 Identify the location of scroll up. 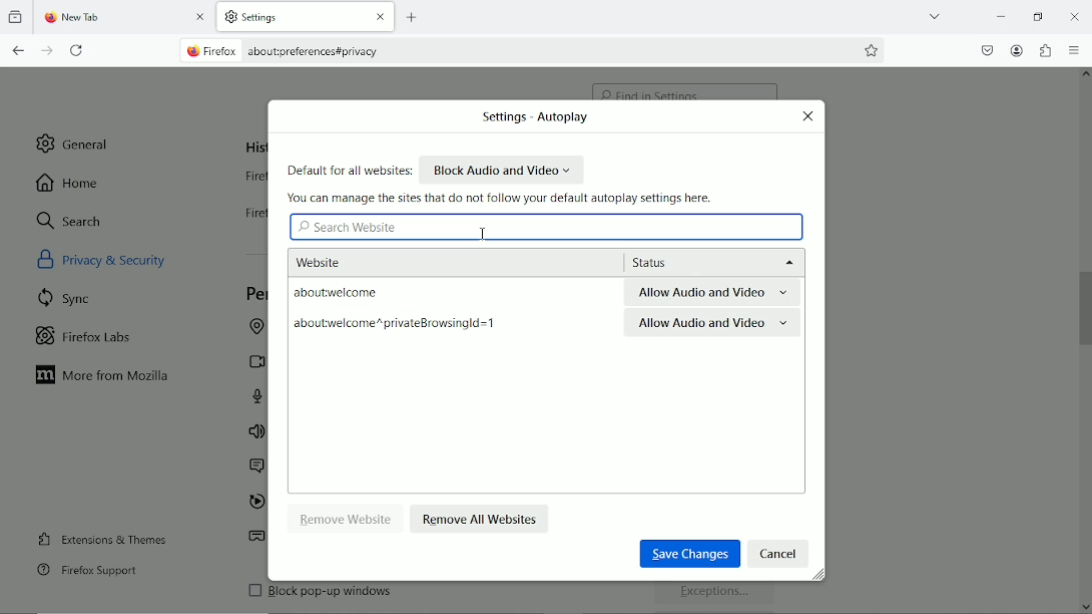
(1084, 77).